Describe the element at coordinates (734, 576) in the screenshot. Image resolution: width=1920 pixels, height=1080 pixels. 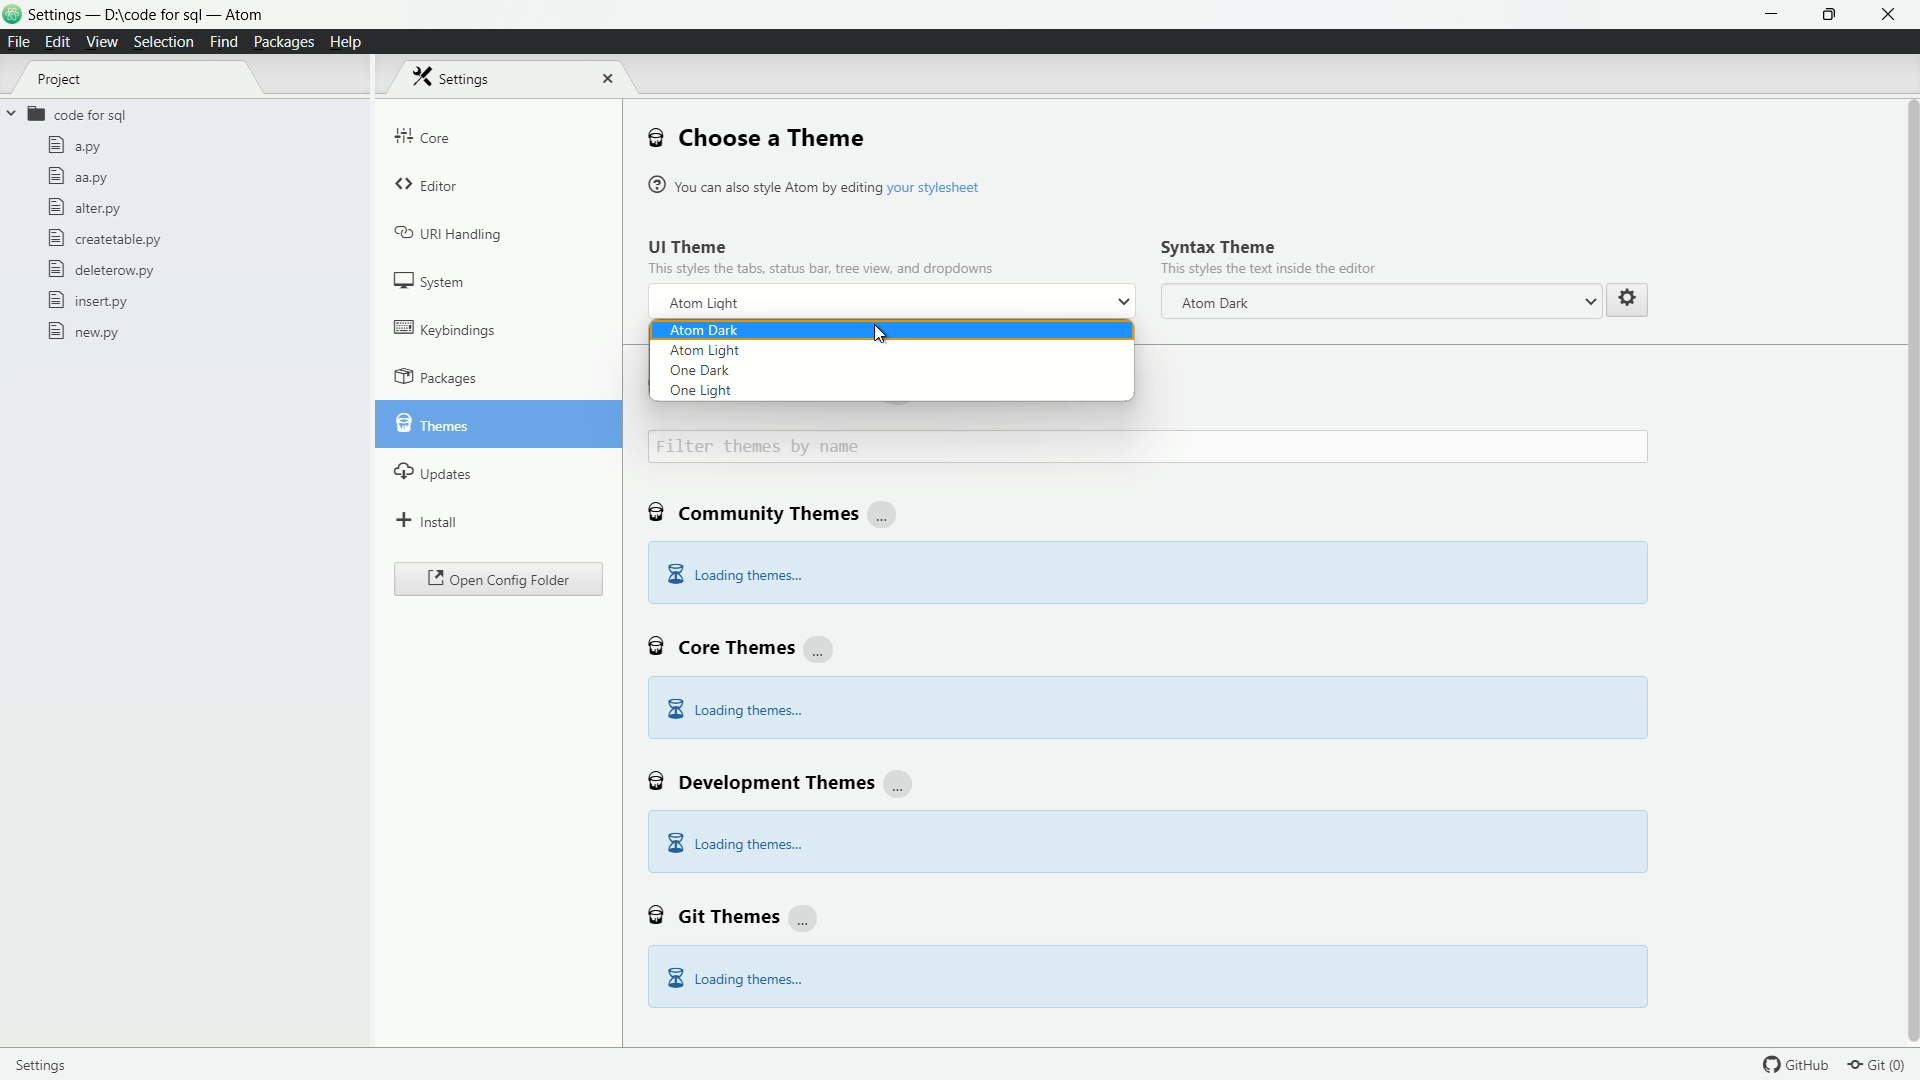
I see `loading themes` at that location.